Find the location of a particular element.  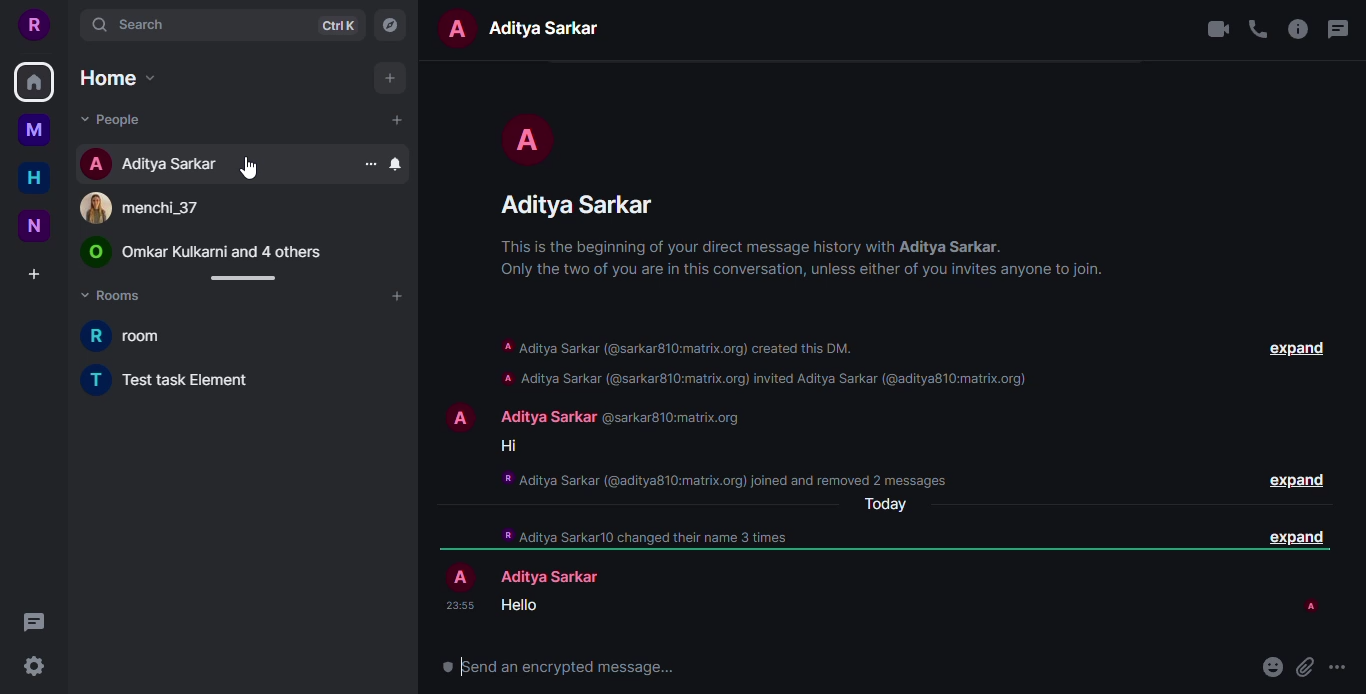

profile is located at coordinates (37, 25).